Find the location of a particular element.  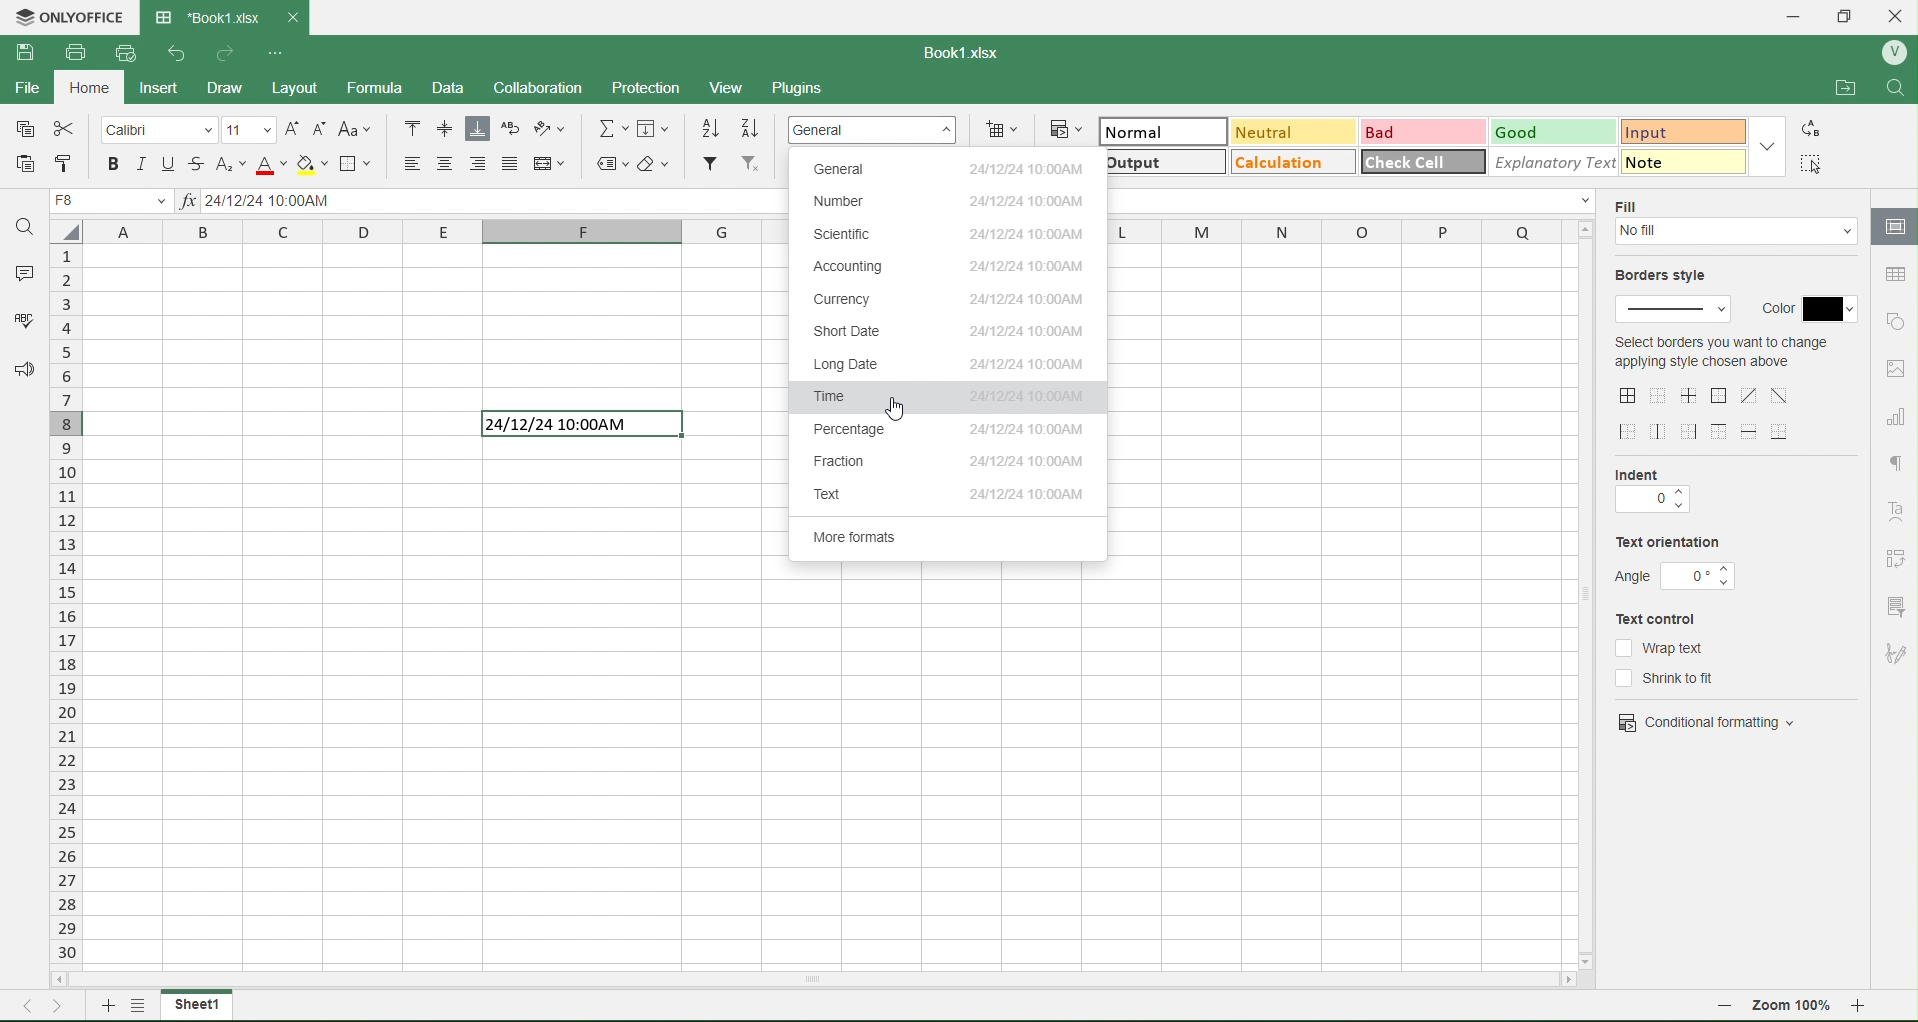

Text is located at coordinates (951, 496).